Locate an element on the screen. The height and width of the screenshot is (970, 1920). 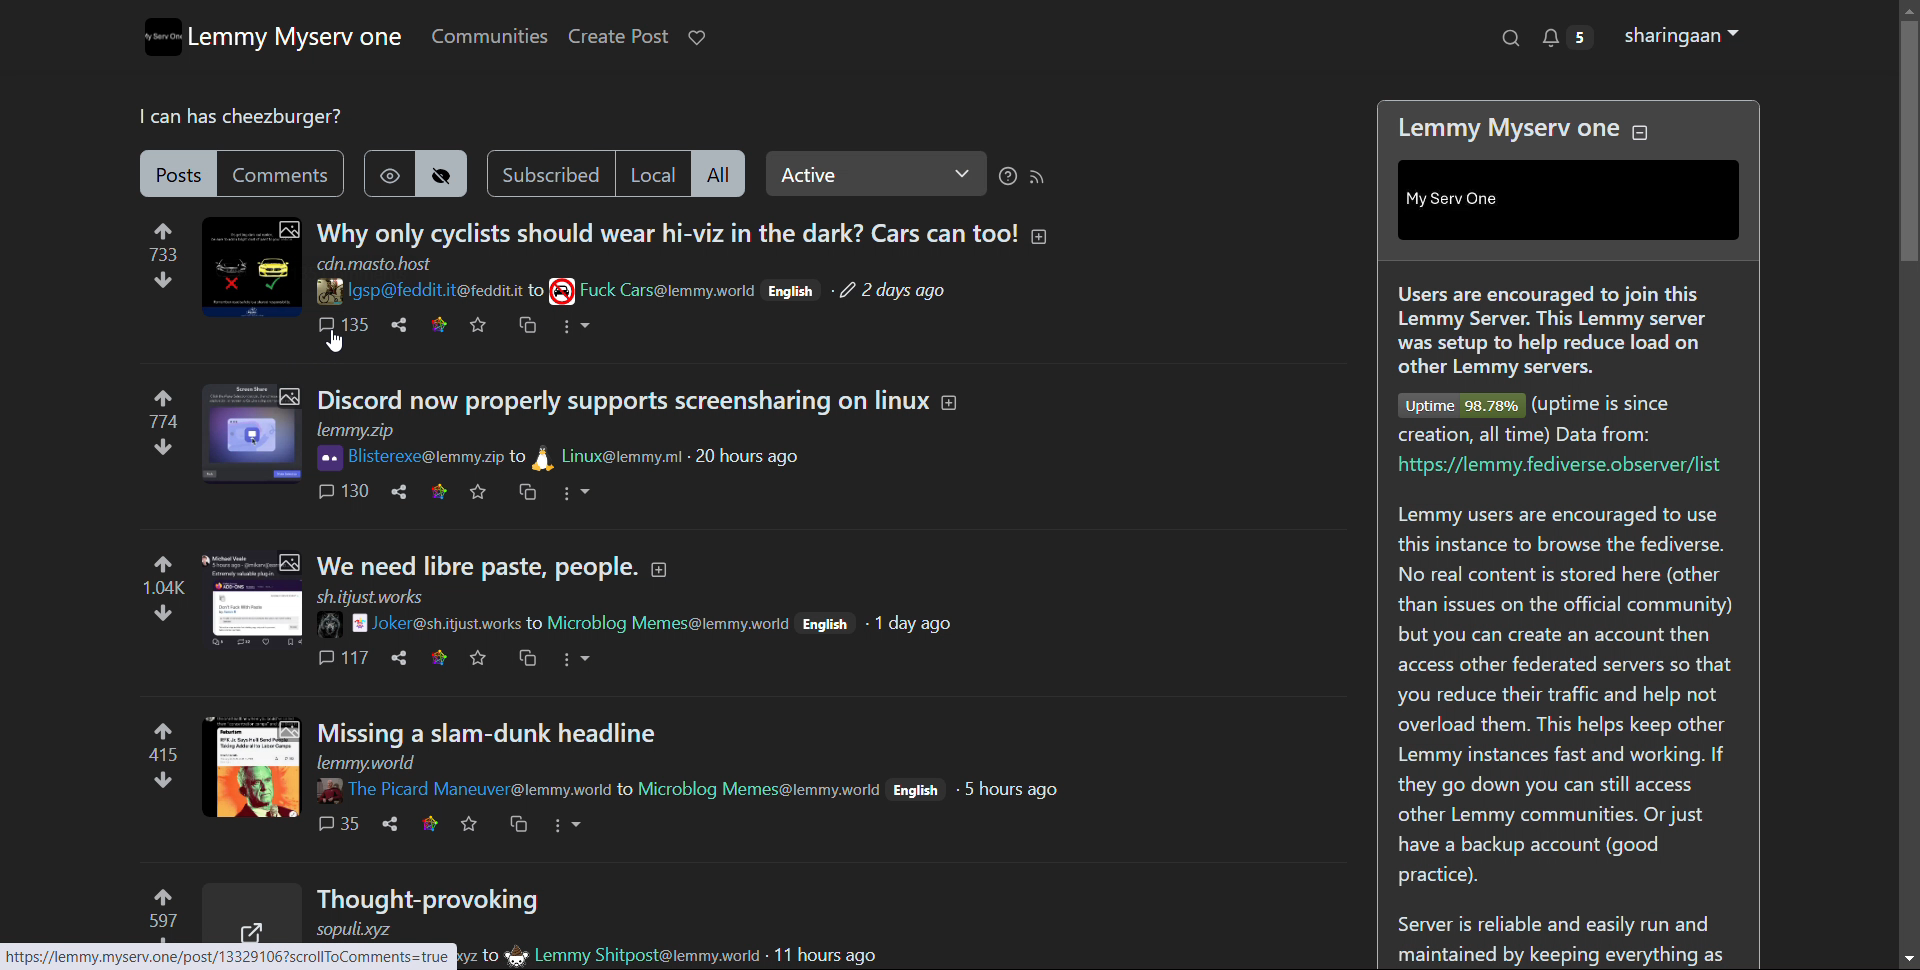
Lemmy Myserv one is located at coordinates (1509, 130).